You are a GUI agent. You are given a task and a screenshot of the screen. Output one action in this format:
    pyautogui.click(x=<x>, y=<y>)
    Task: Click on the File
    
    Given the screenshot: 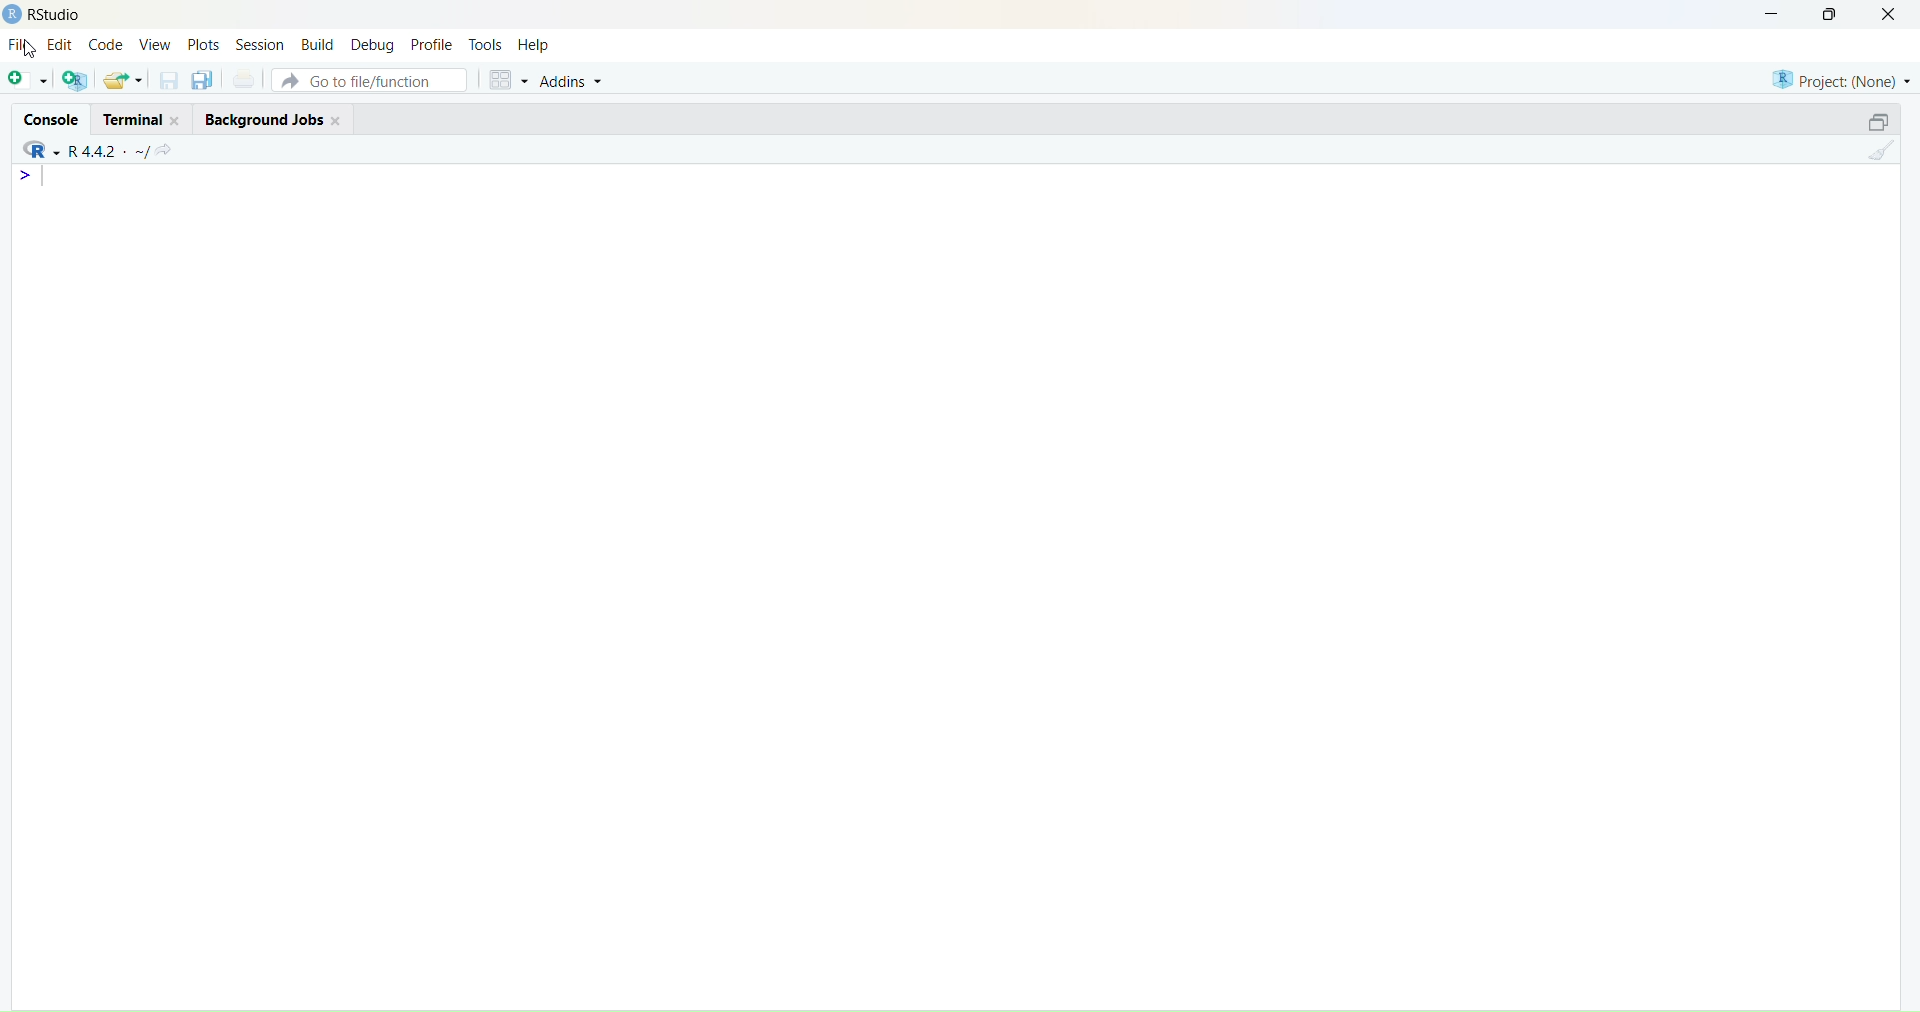 What is the action you would take?
    pyautogui.click(x=21, y=43)
    